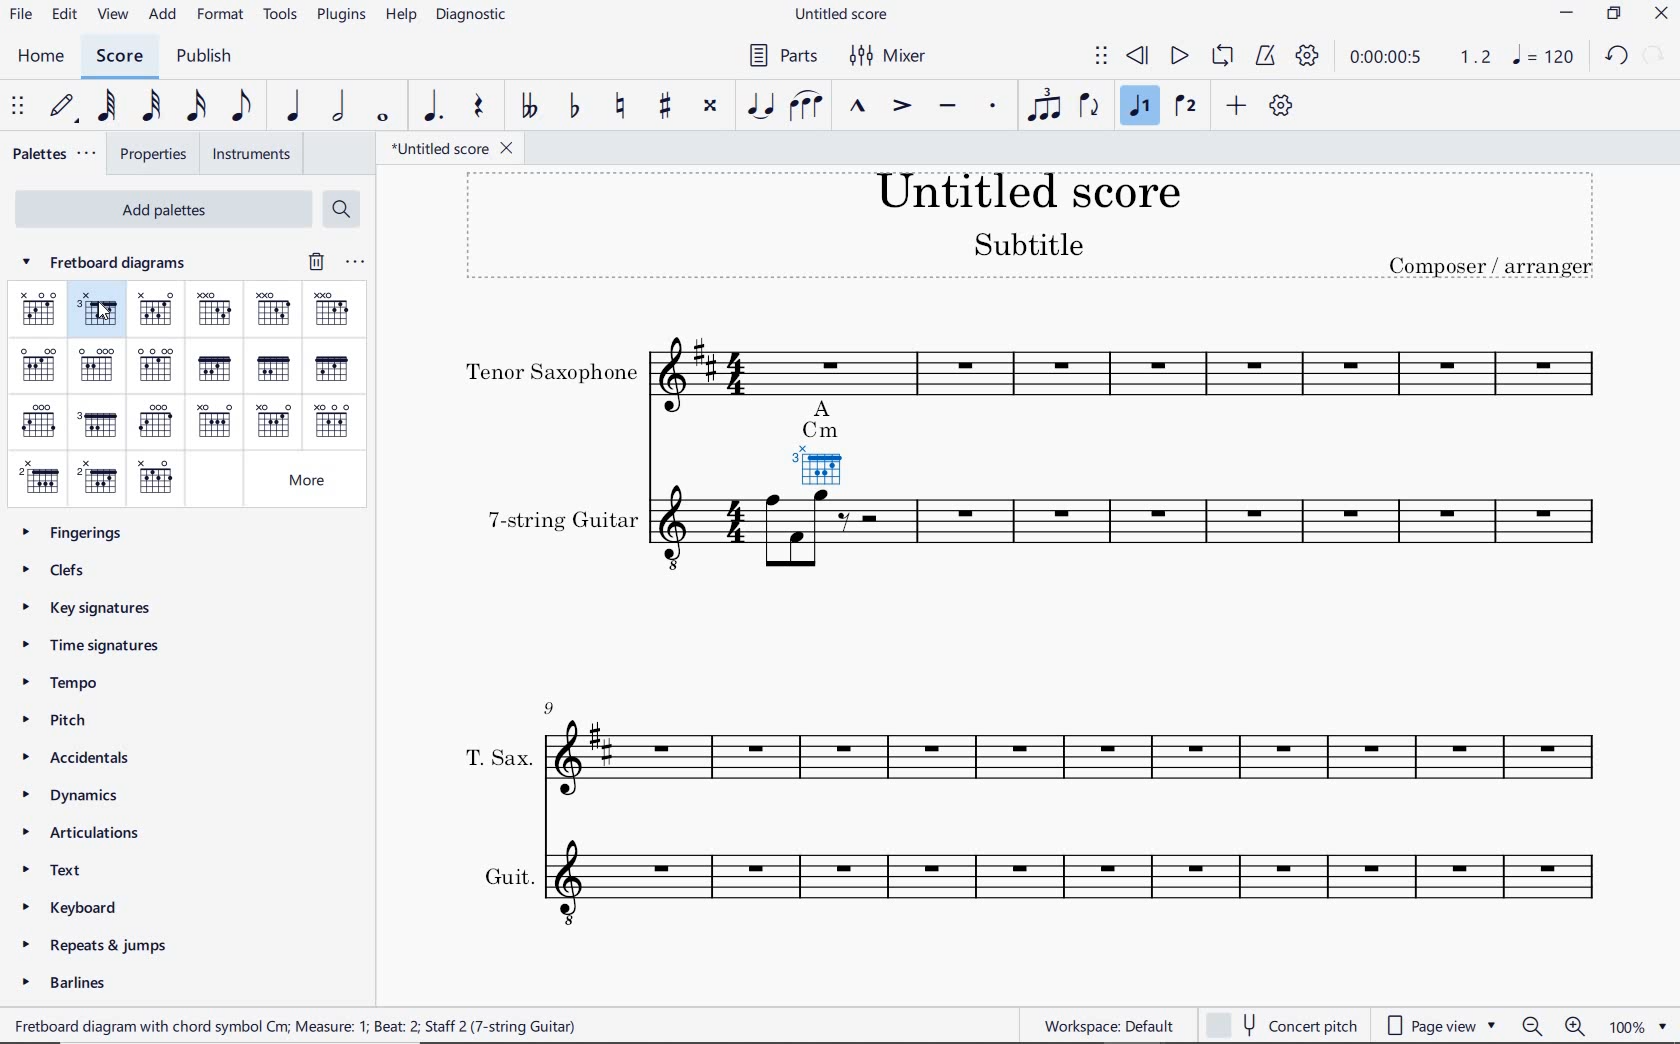  What do you see at coordinates (42, 57) in the screenshot?
I see `HOME` at bounding box center [42, 57].